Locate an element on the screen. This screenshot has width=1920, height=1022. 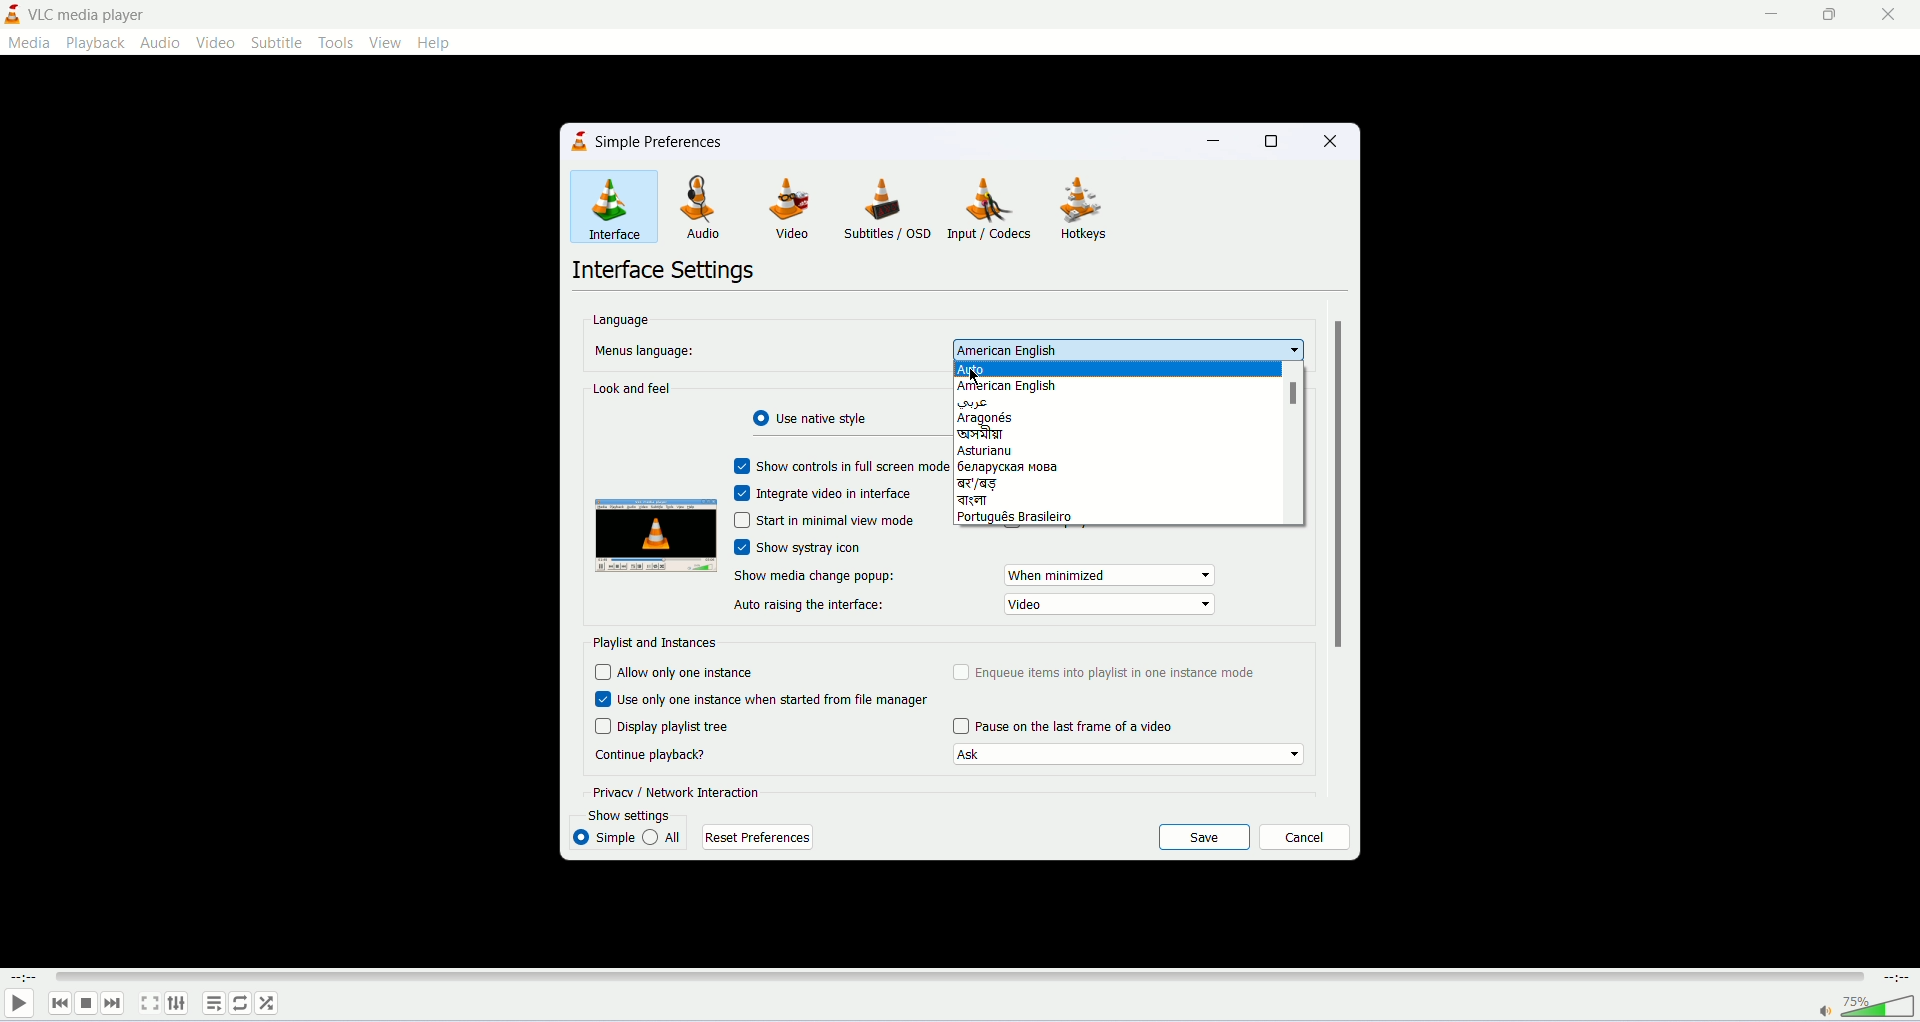
shuffle is located at coordinates (267, 1002).